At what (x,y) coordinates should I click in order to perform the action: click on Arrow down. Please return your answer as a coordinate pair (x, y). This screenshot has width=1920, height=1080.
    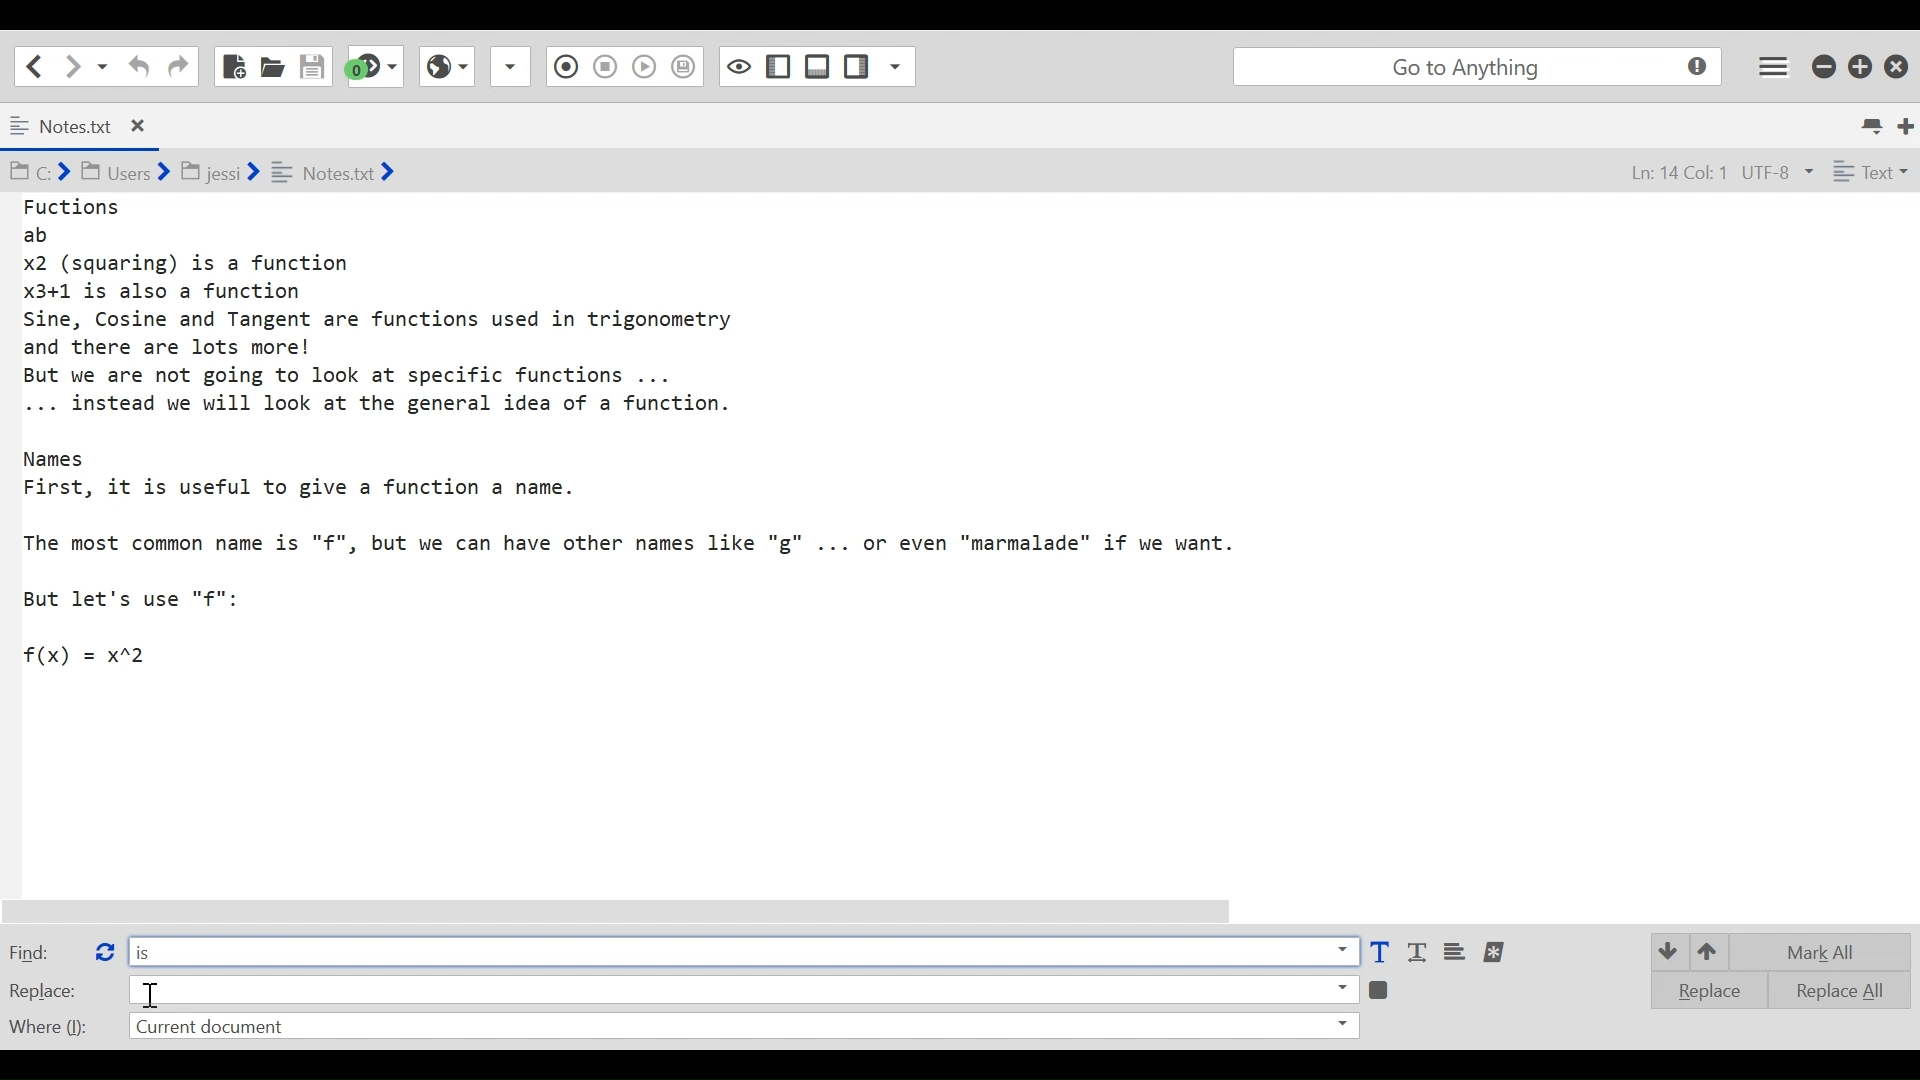
    Looking at the image, I should click on (1666, 950).